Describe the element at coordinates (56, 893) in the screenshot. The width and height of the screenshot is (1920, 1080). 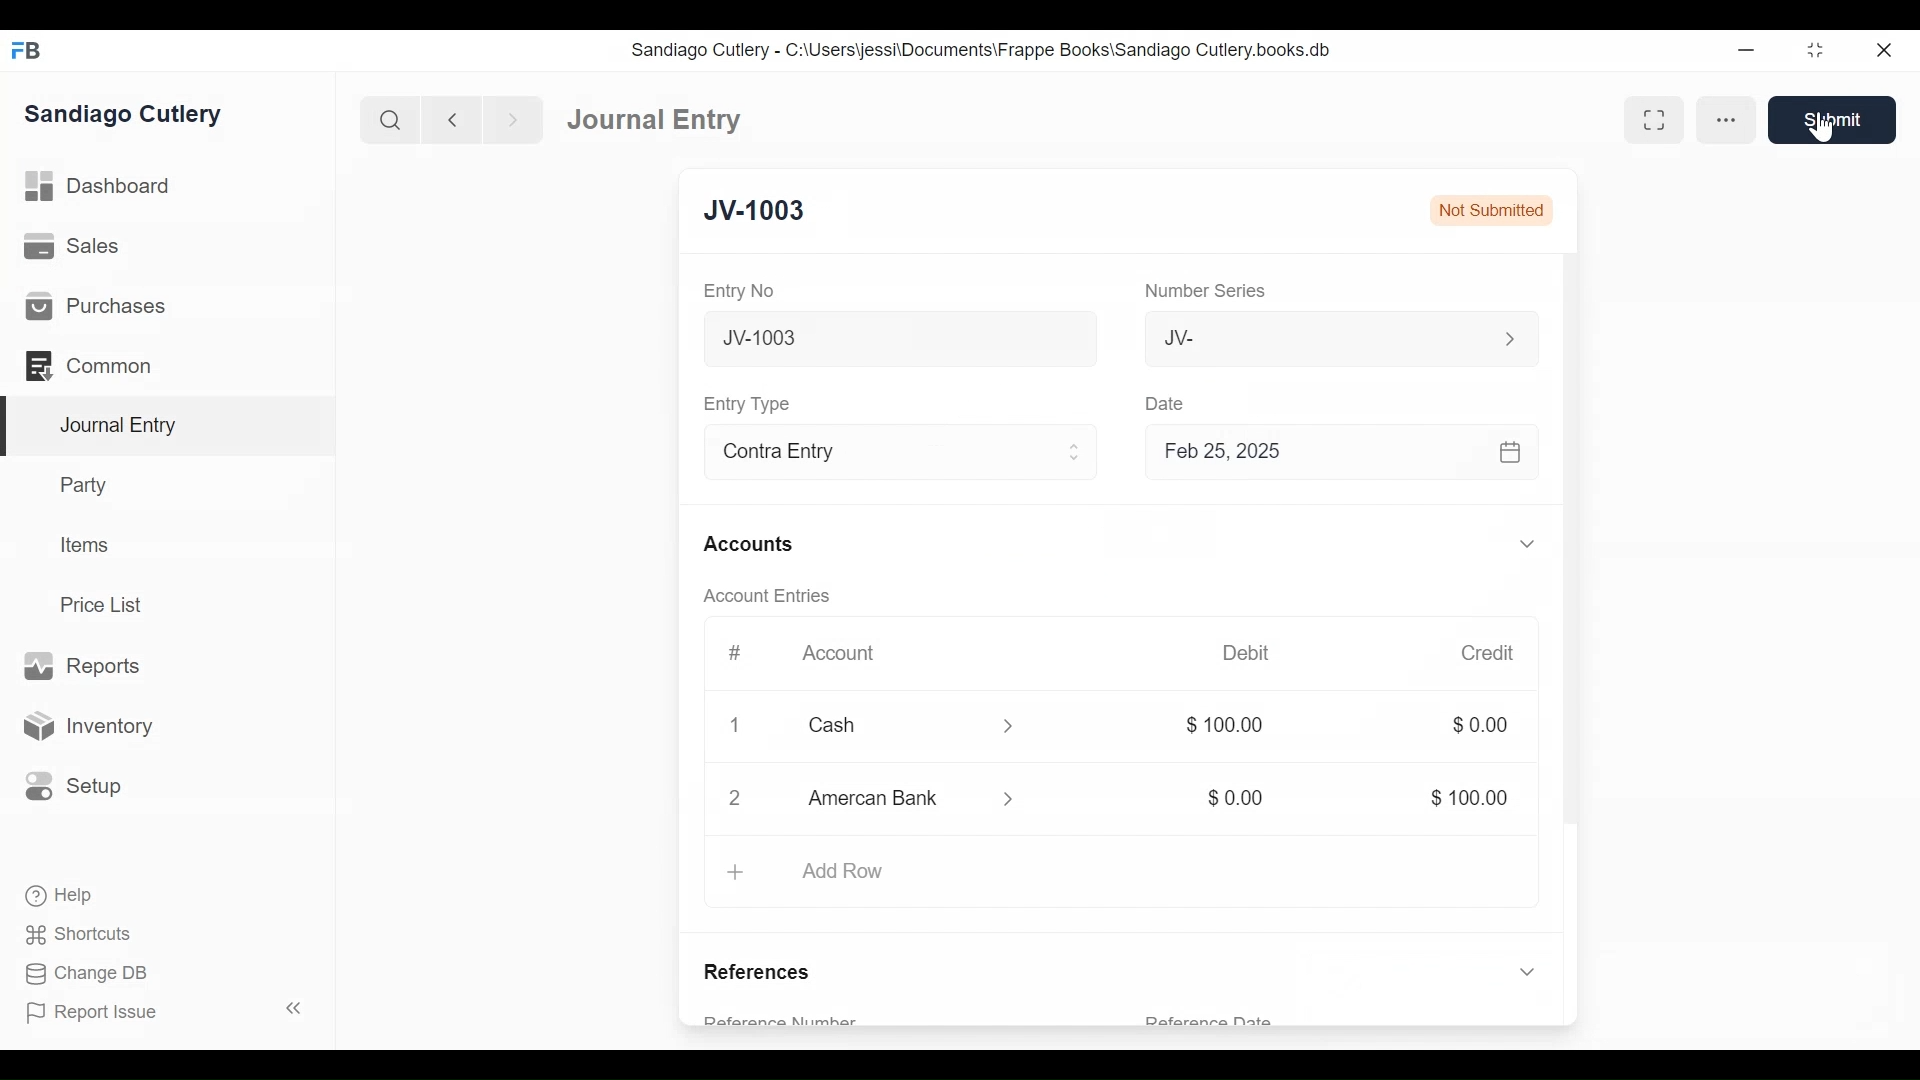
I see `Help` at that location.